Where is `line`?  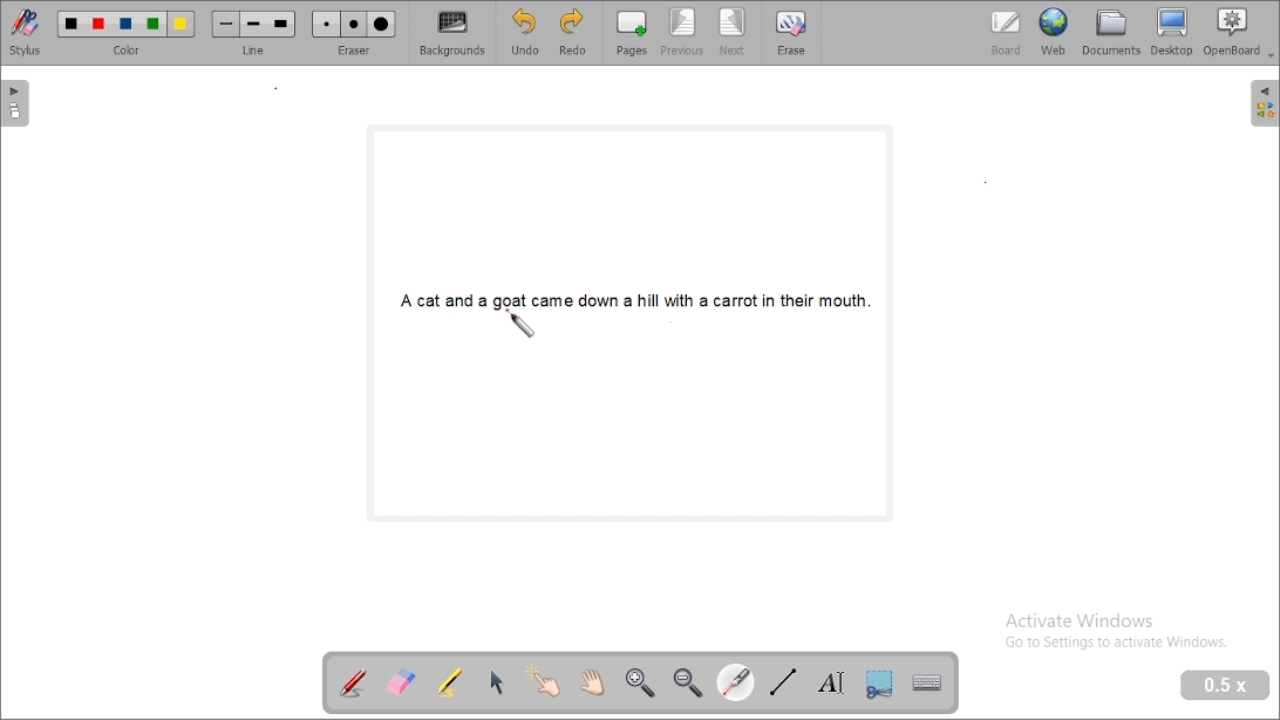 line is located at coordinates (253, 34).